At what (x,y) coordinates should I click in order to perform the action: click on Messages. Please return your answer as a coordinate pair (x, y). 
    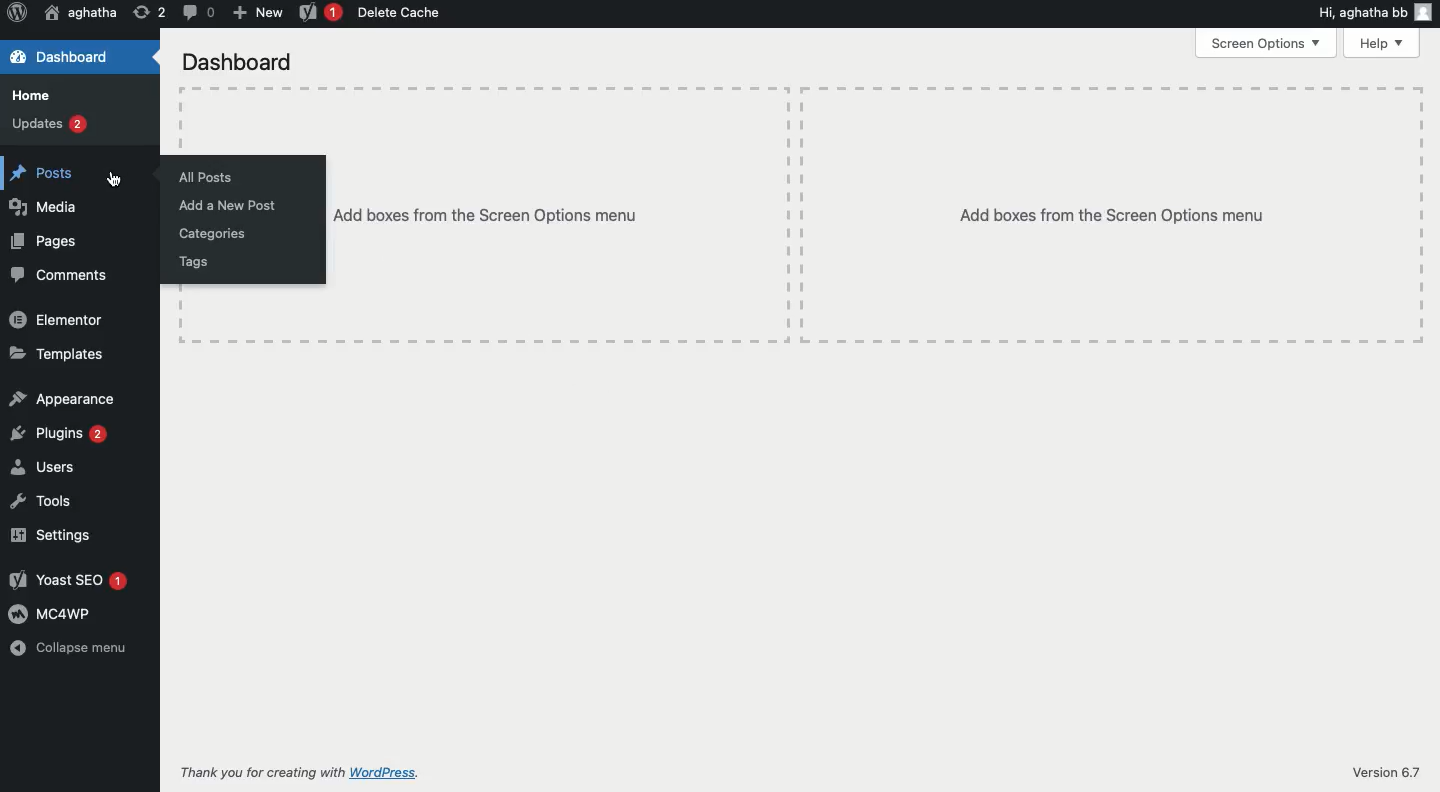
    Looking at the image, I should click on (200, 12).